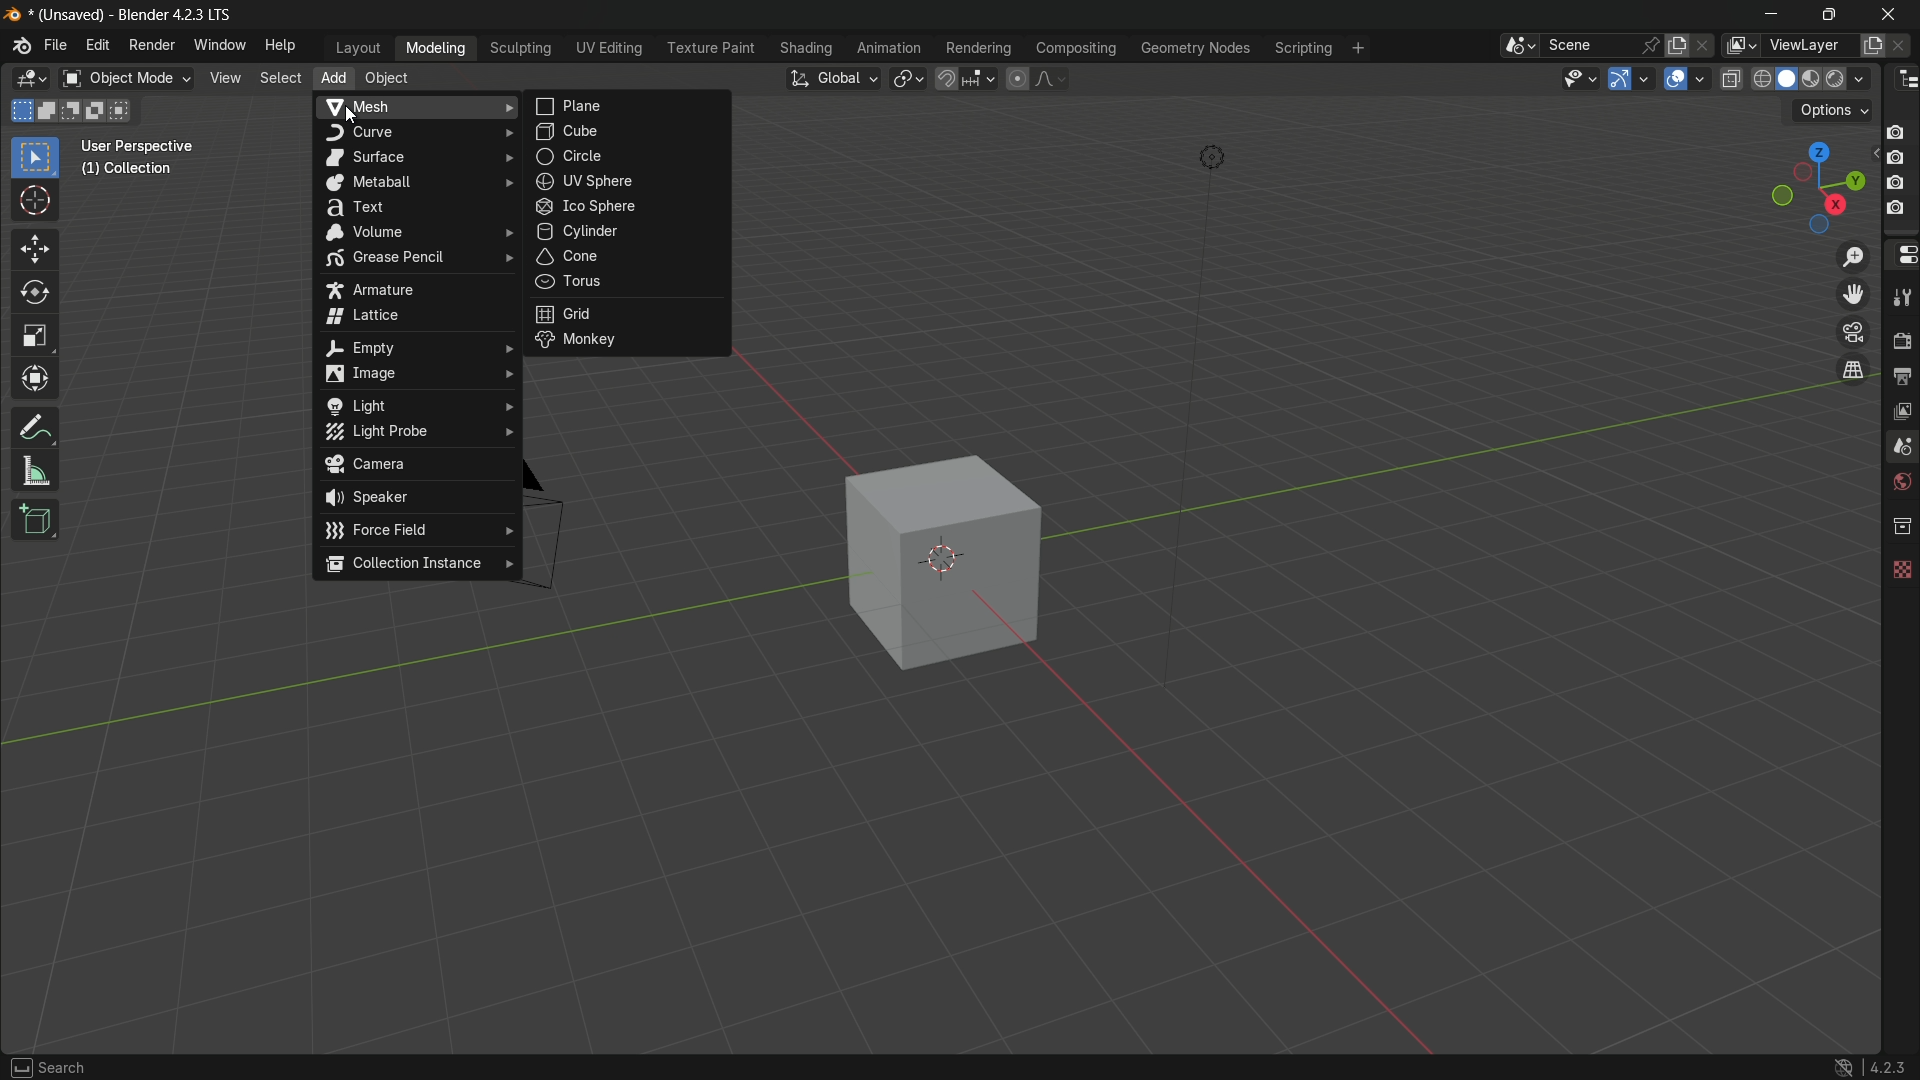  I want to click on edit menu, so click(100, 45).